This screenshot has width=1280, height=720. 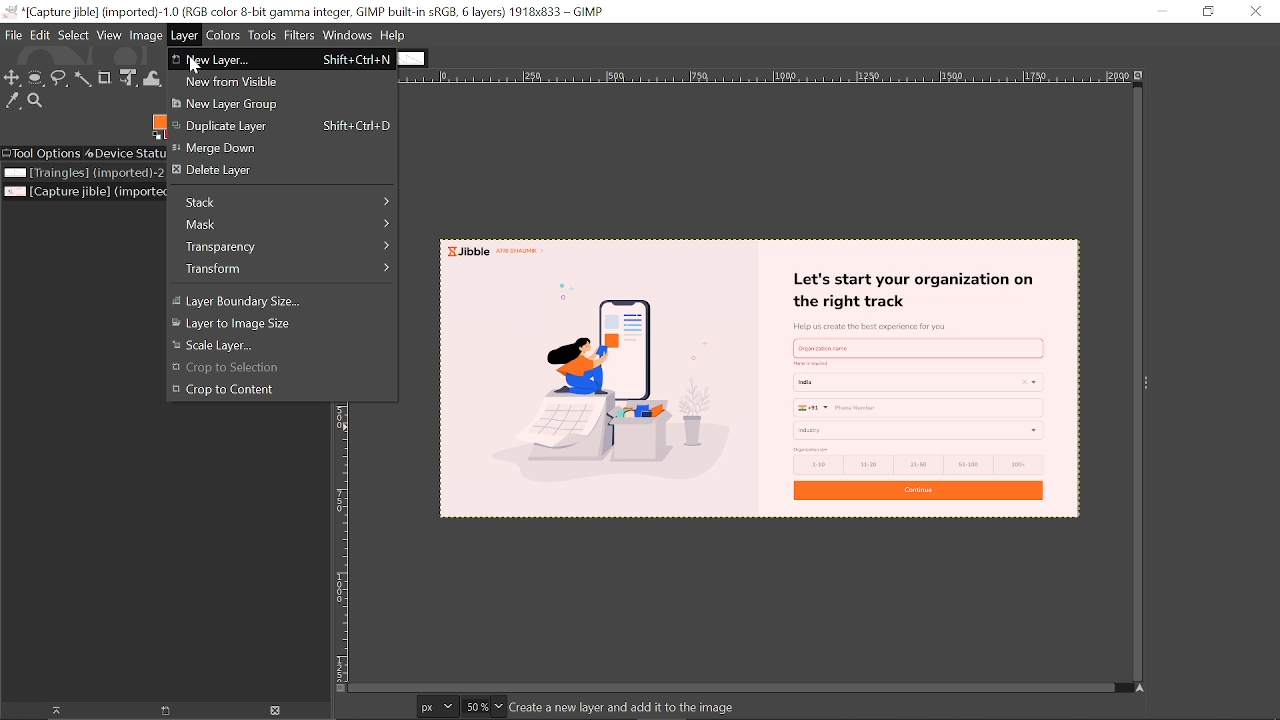 What do you see at coordinates (281, 104) in the screenshot?
I see `New layer group` at bounding box center [281, 104].